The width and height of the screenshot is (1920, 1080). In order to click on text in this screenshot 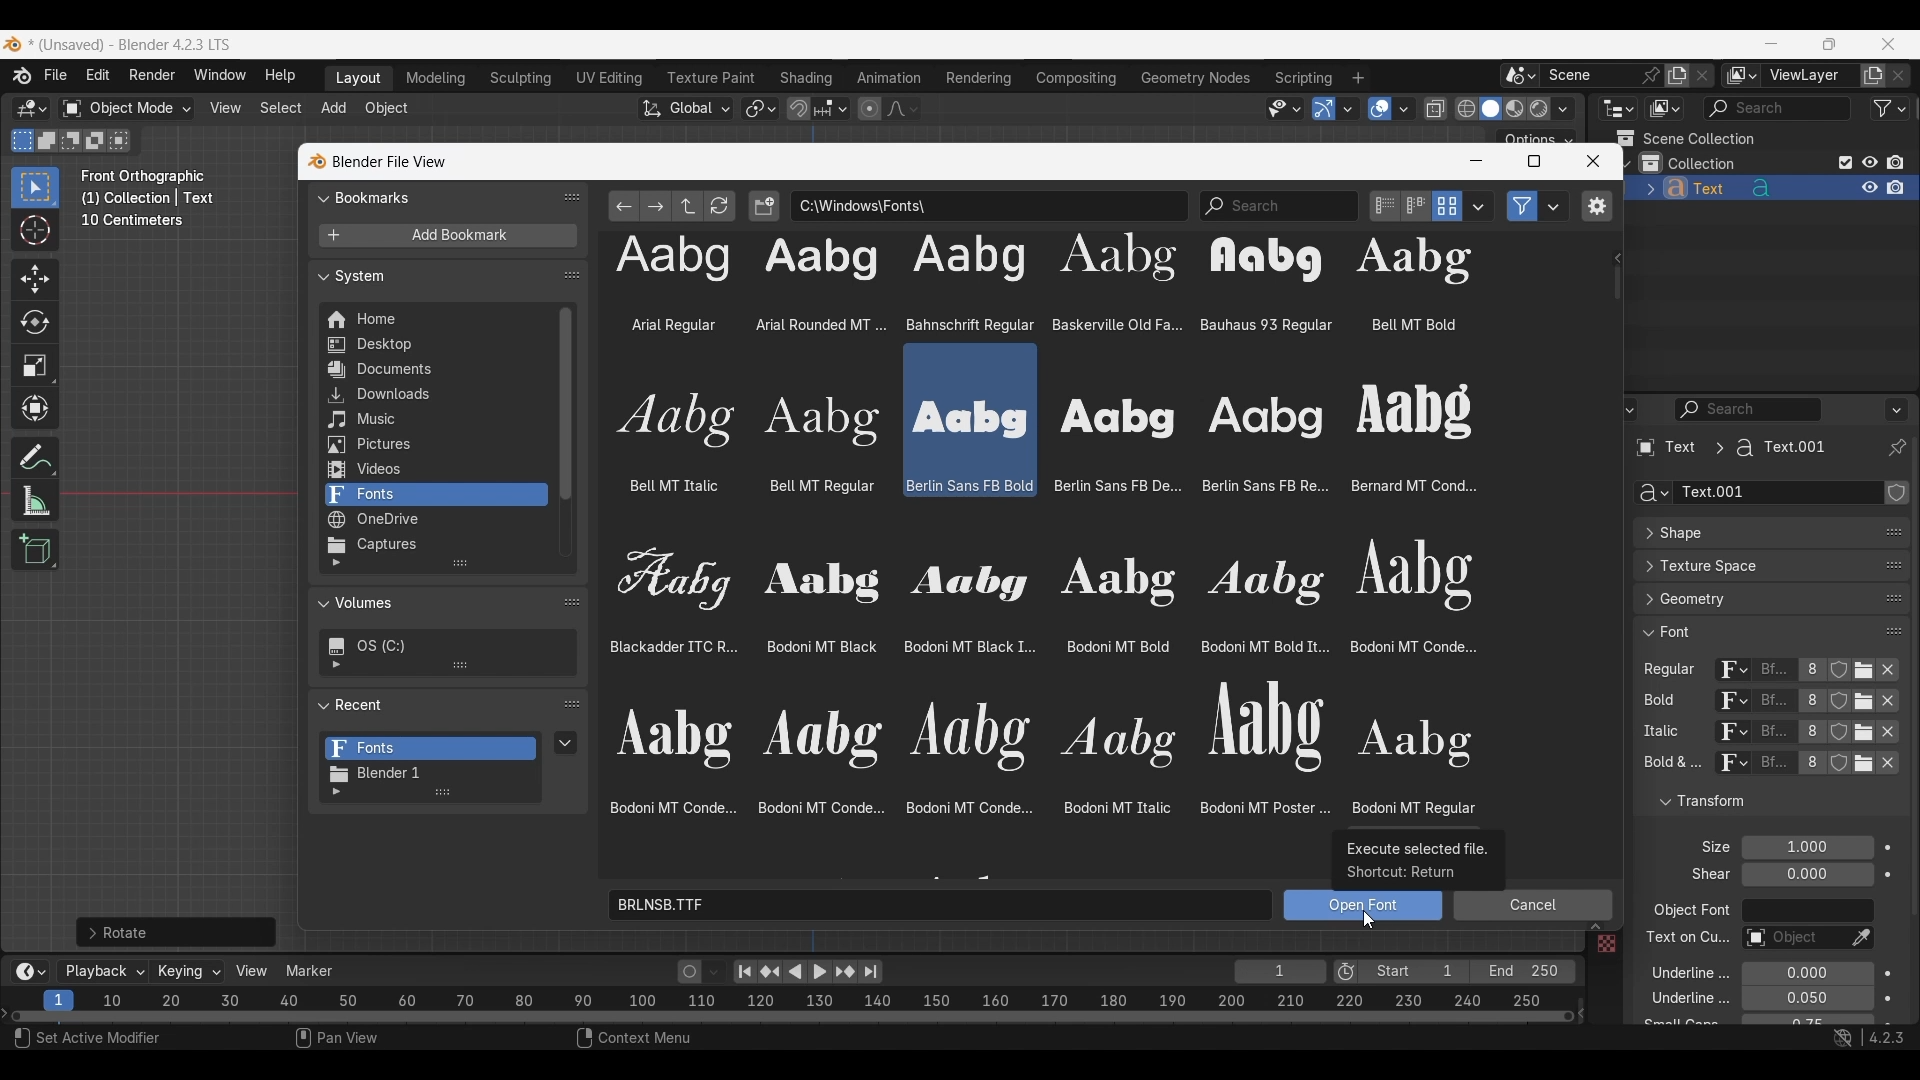, I will do `click(1705, 875)`.